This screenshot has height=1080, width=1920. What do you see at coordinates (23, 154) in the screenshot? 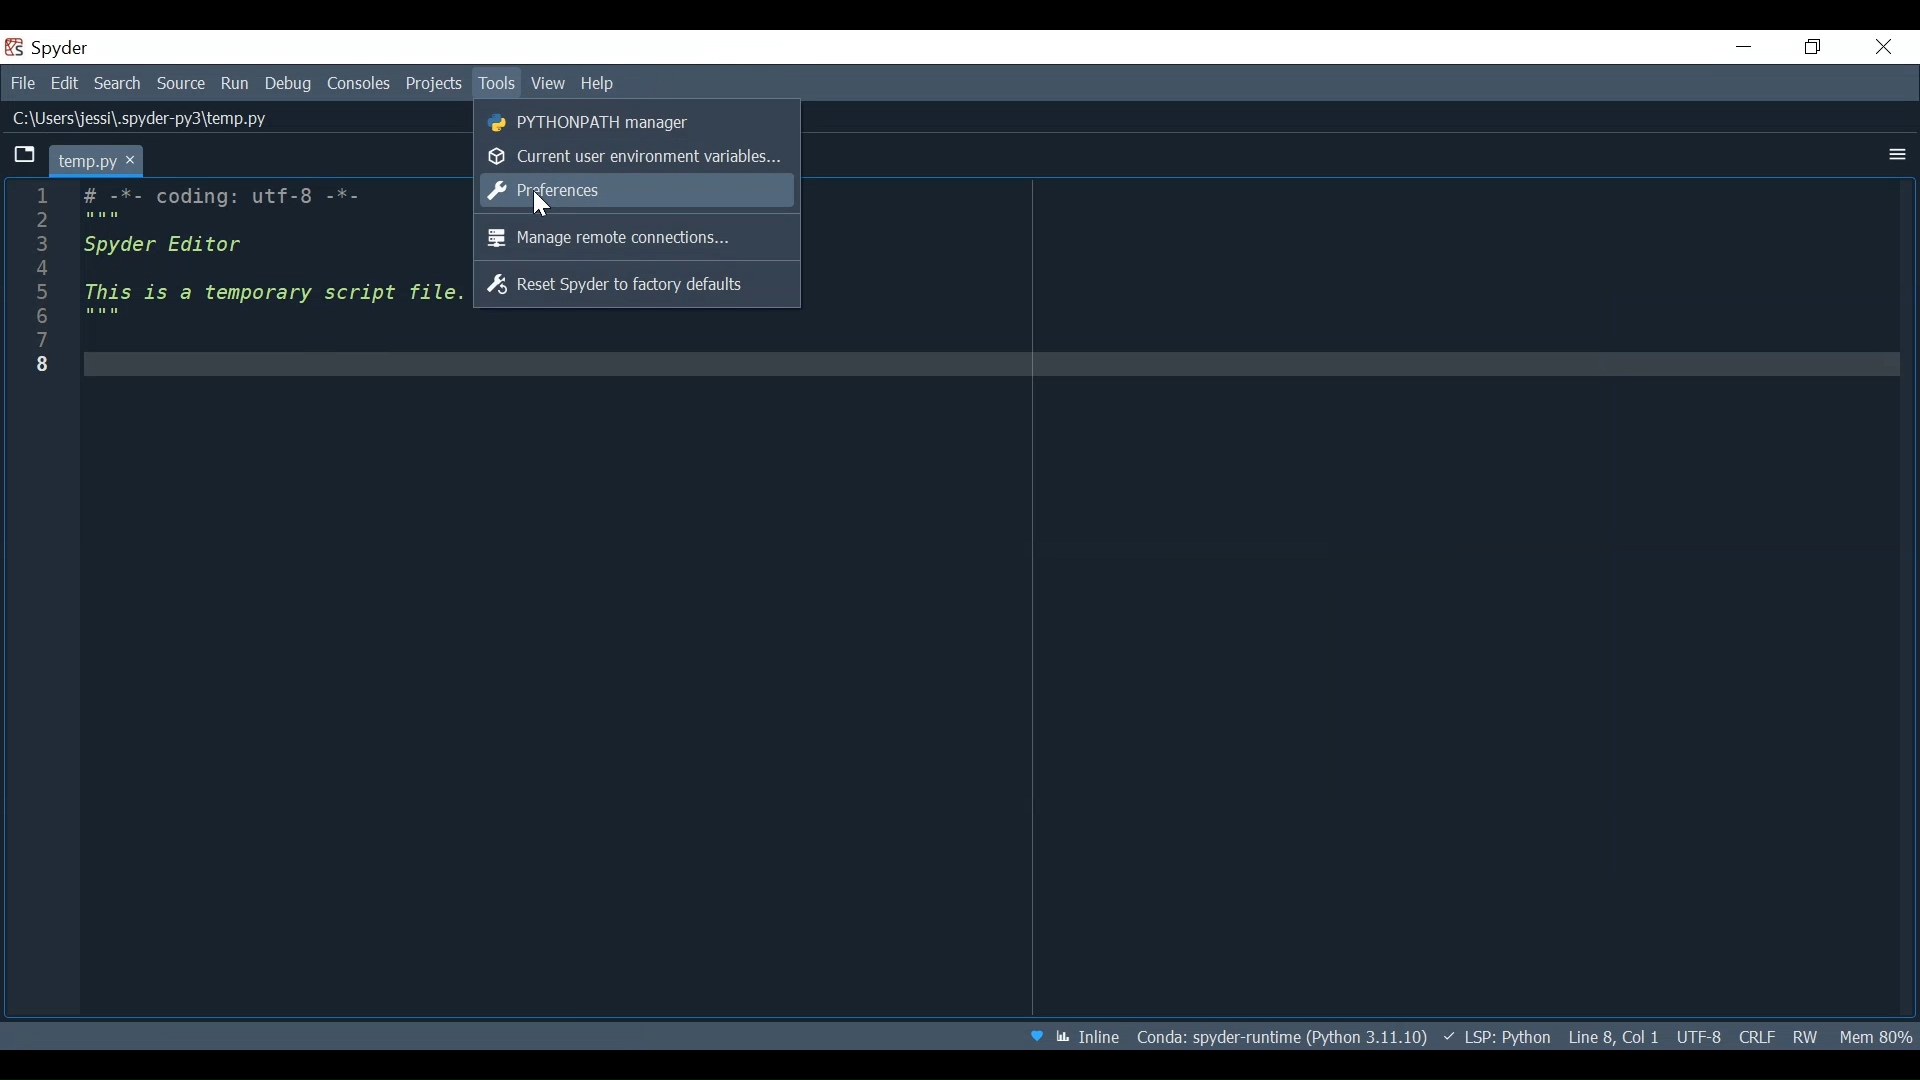
I see `Browse tab` at bounding box center [23, 154].